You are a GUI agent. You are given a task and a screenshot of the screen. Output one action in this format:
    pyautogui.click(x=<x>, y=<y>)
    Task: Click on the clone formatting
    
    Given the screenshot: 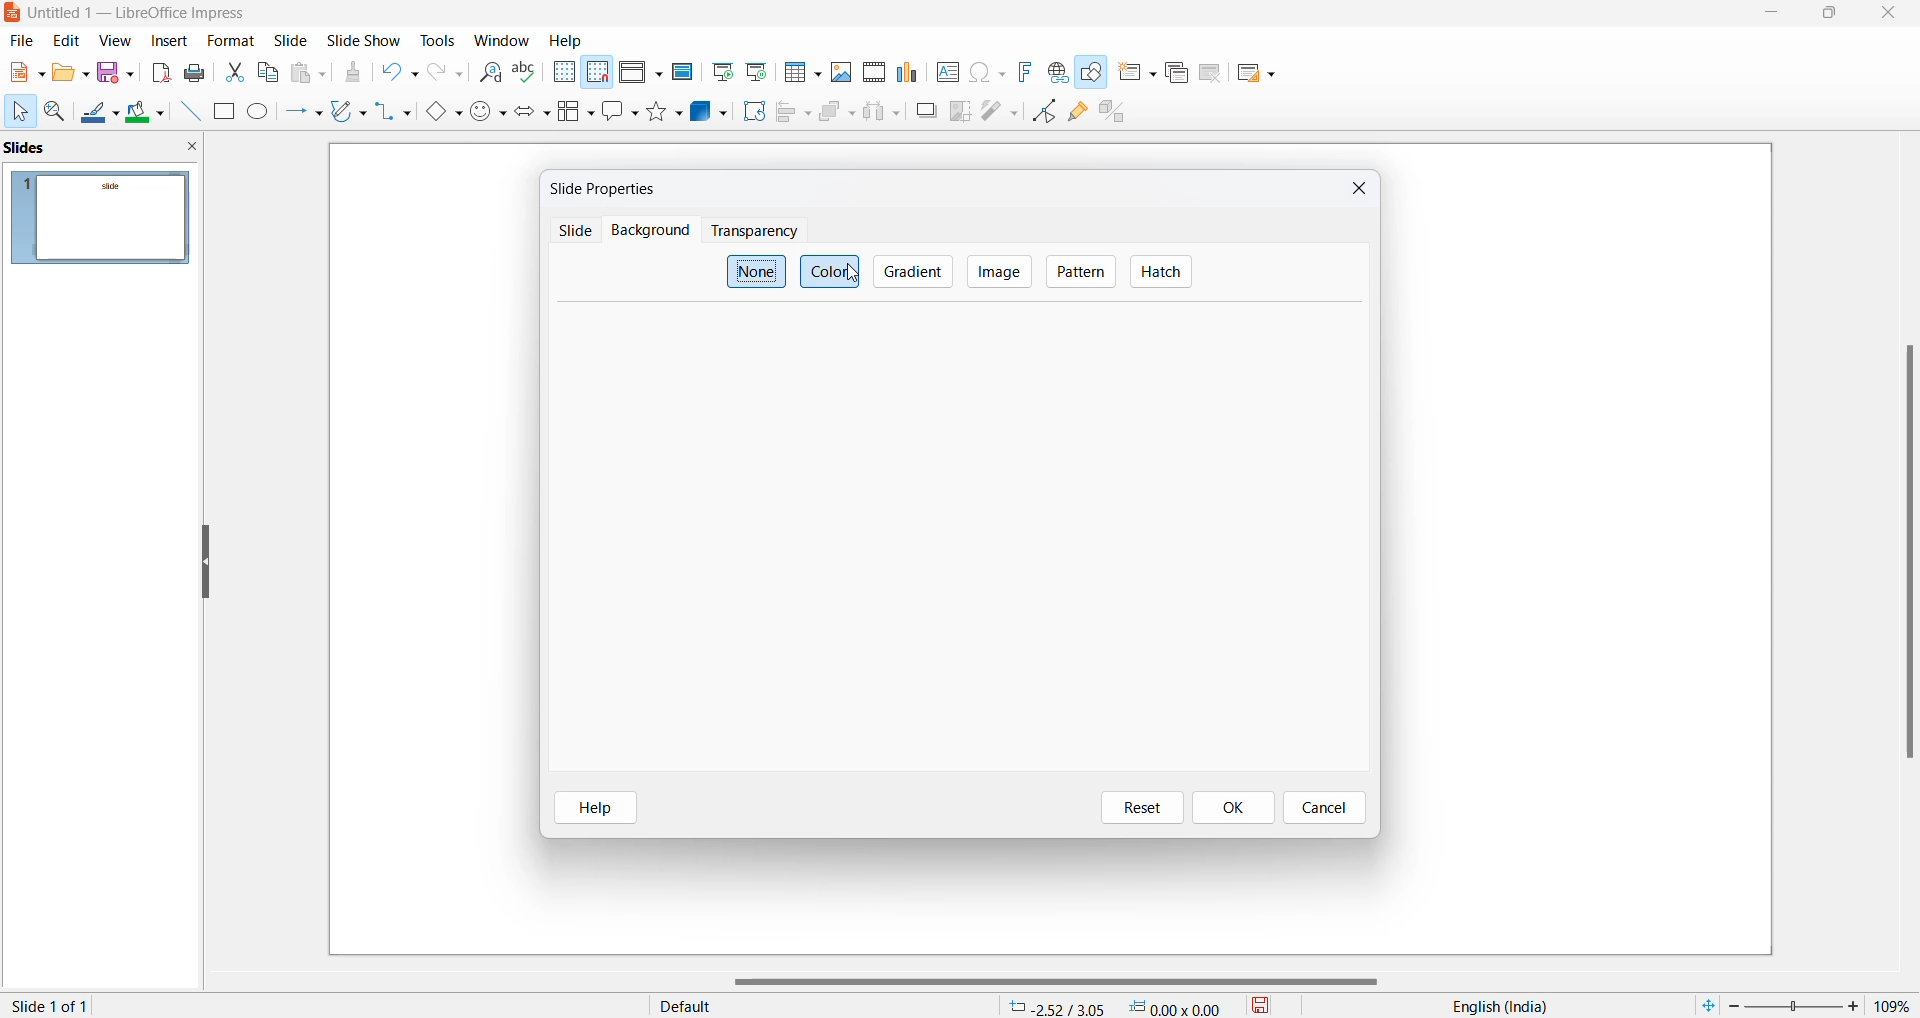 What is the action you would take?
    pyautogui.click(x=352, y=75)
    